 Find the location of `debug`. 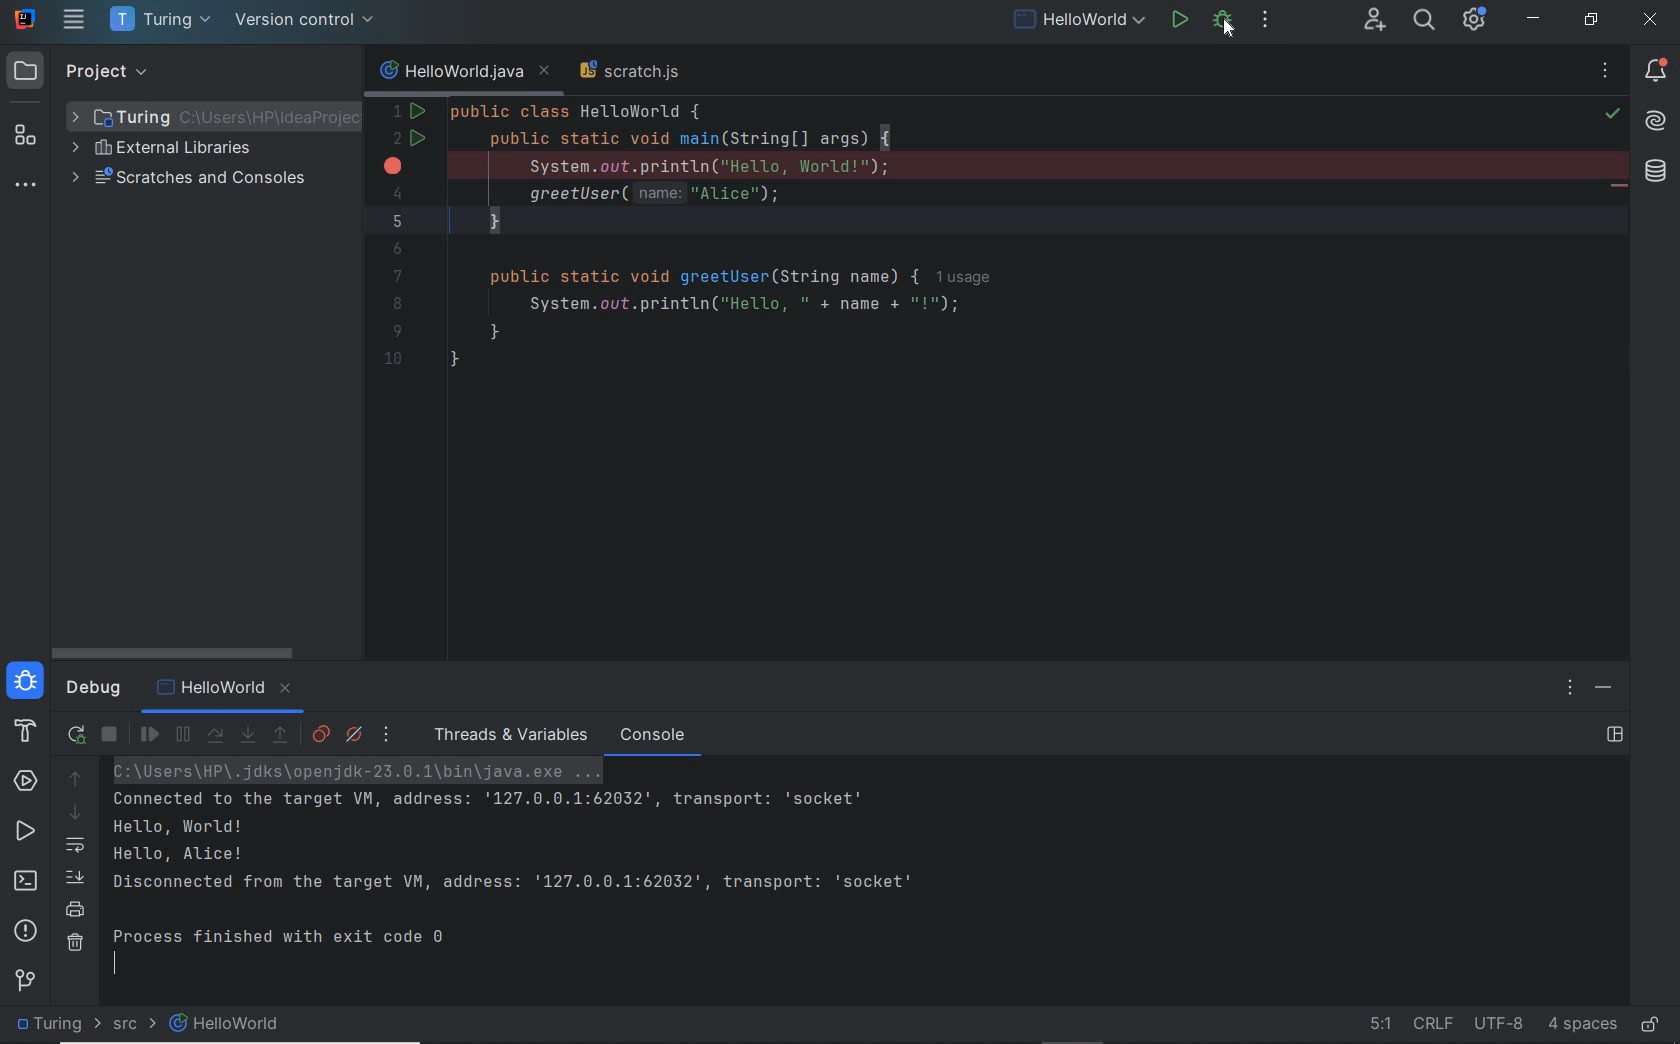

debug is located at coordinates (26, 684).